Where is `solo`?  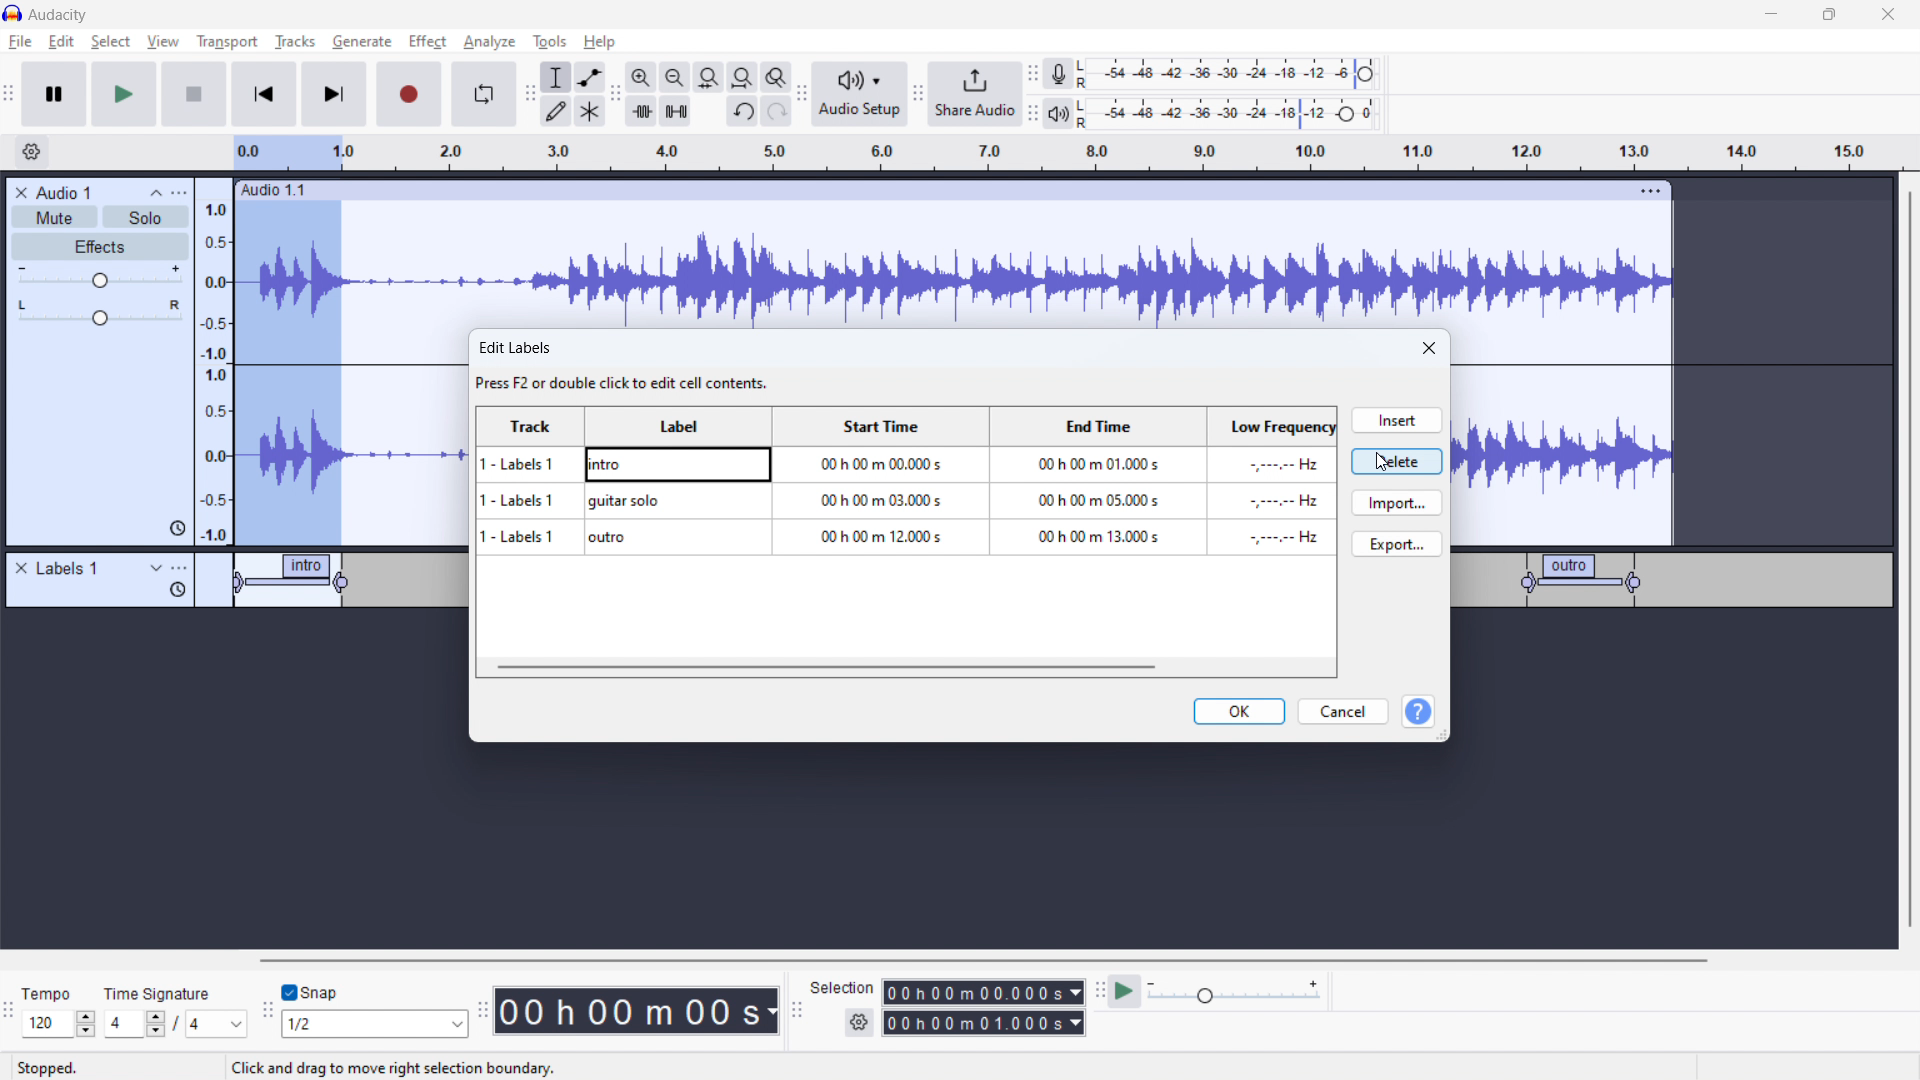
solo is located at coordinates (146, 217).